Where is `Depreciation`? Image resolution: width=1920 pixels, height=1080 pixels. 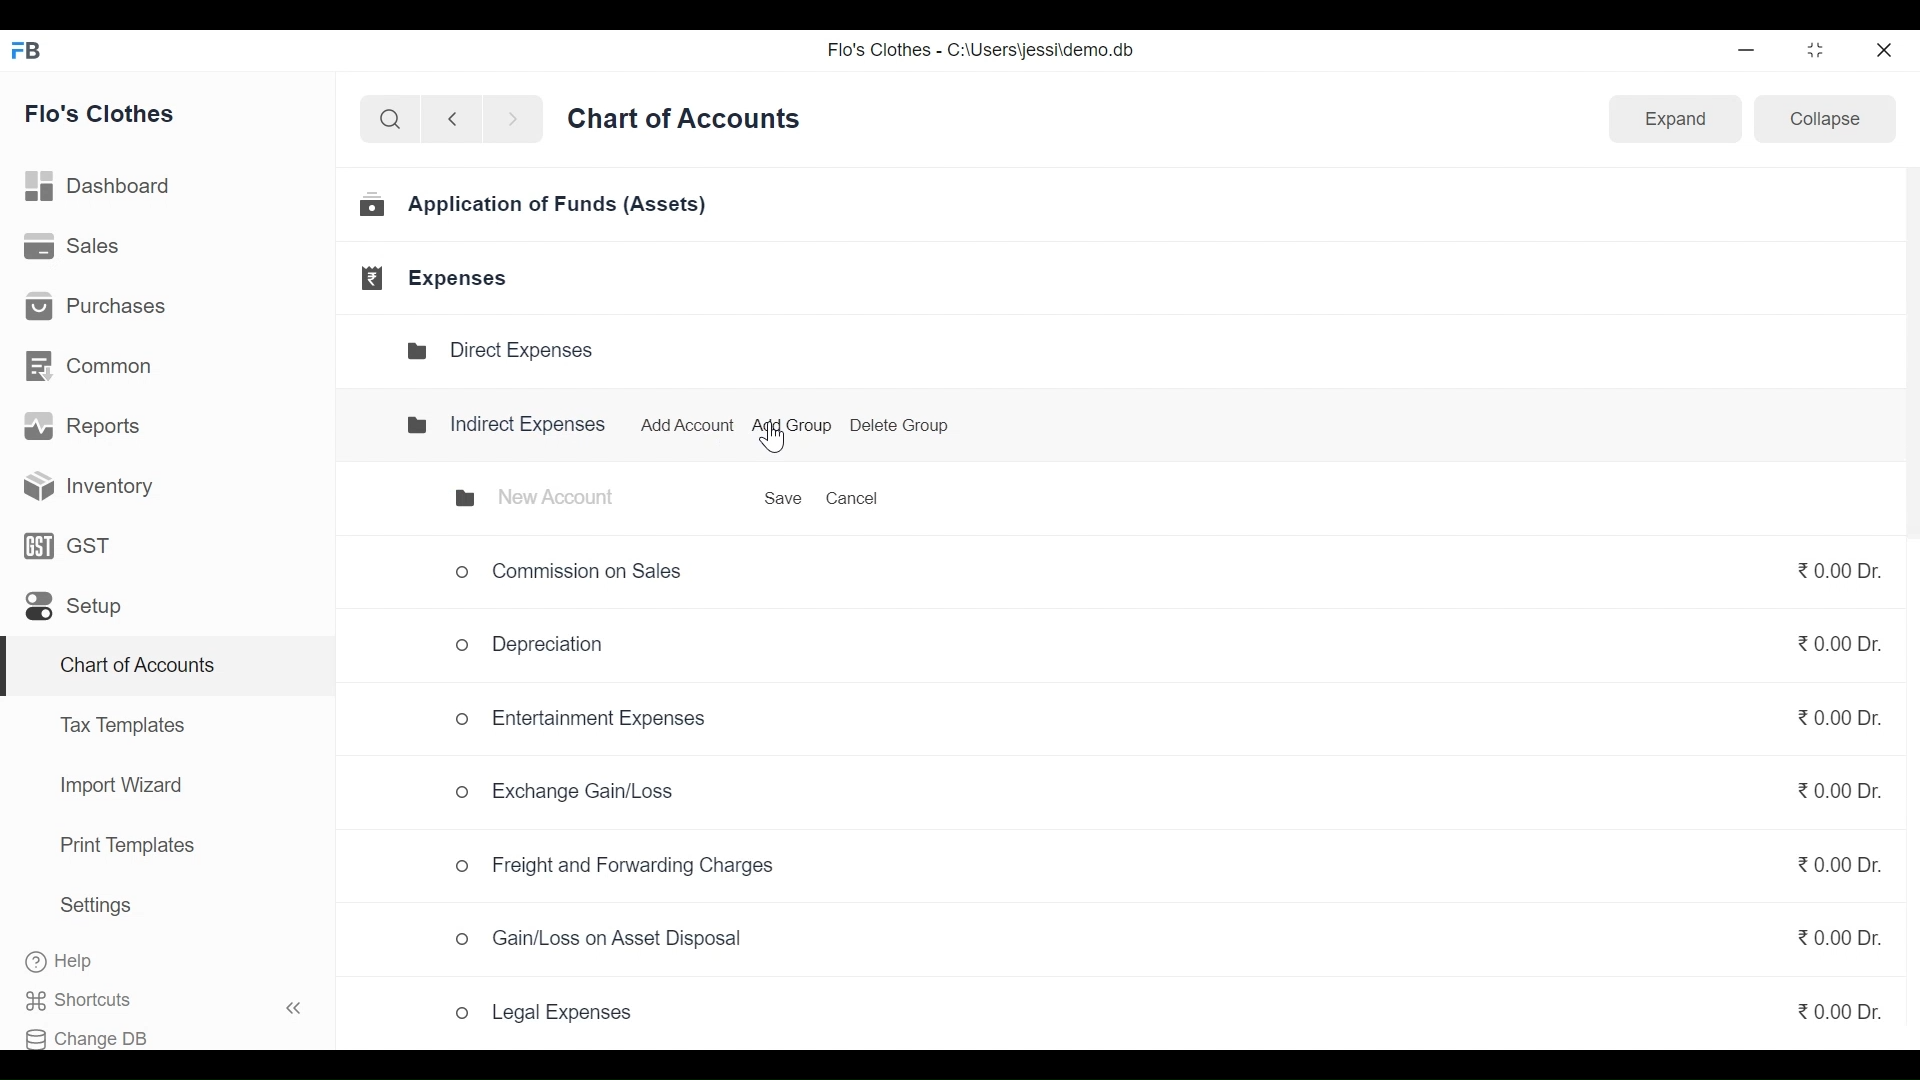
Depreciation is located at coordinates (538, 649).